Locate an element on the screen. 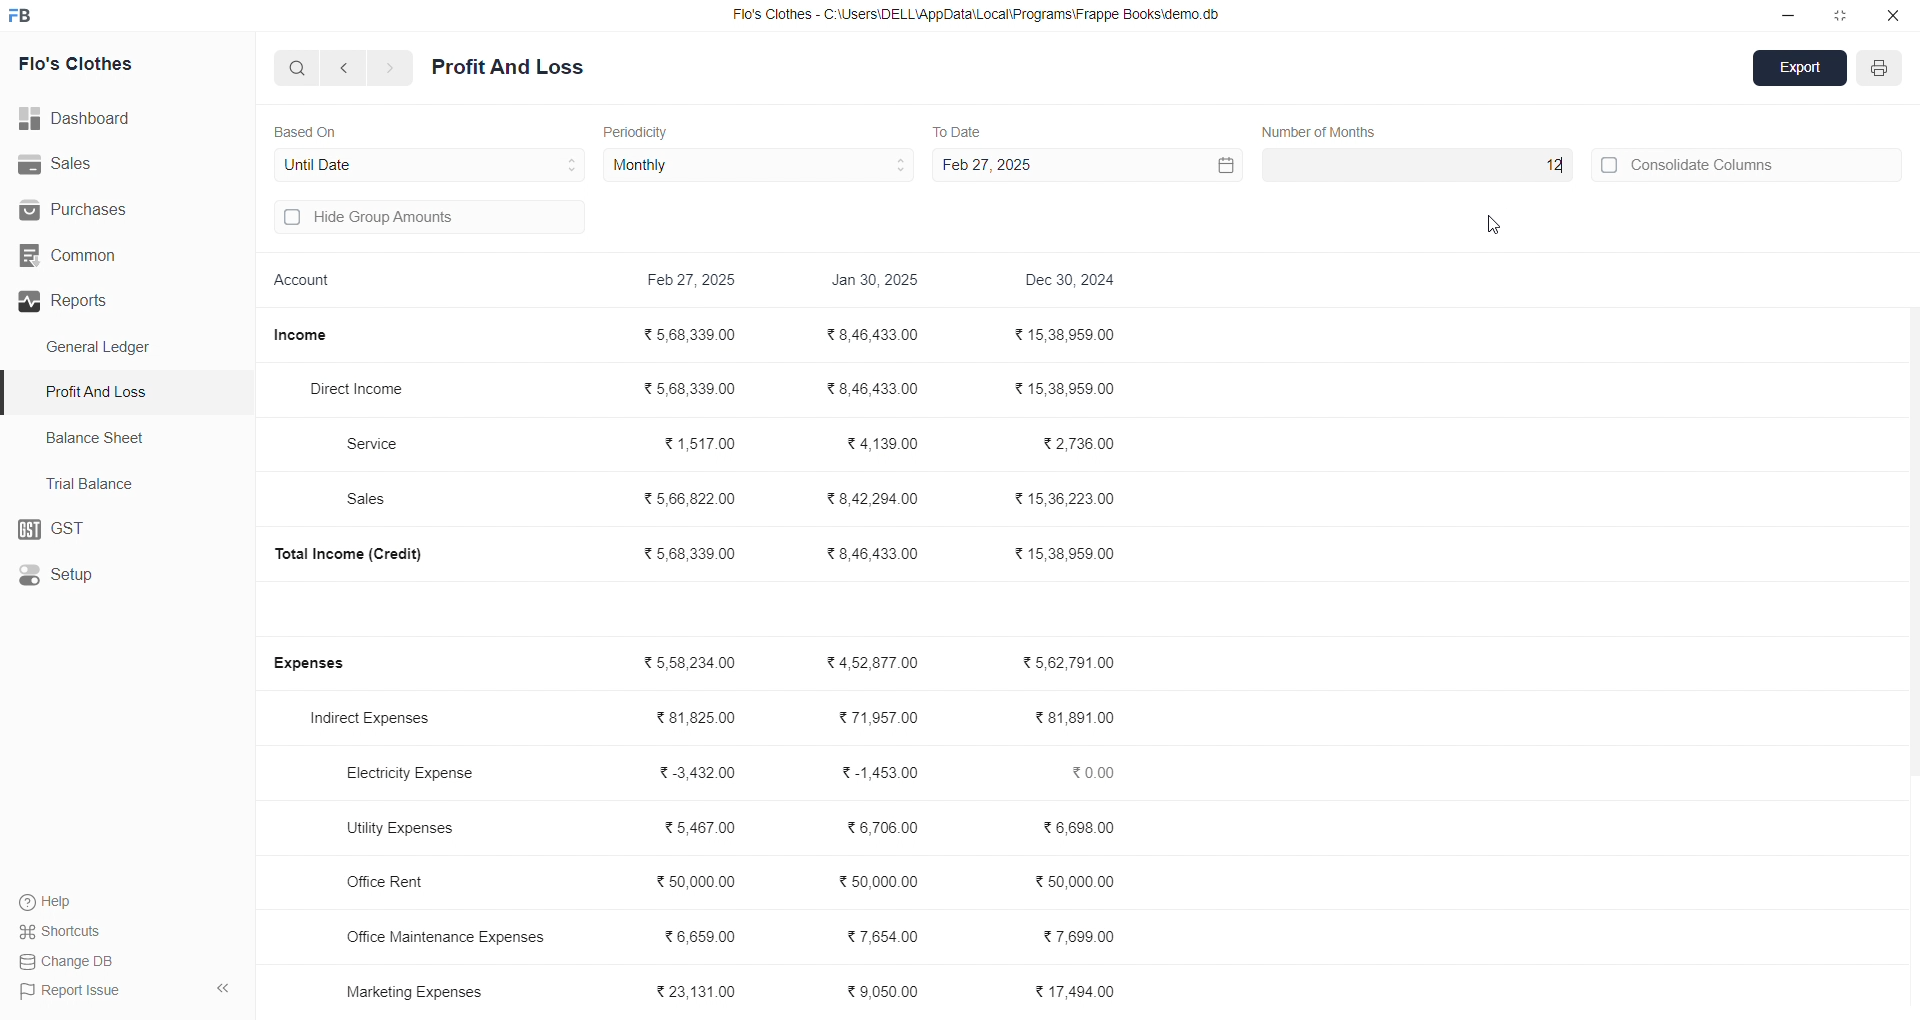  Purchases is located at coordinates (97, 210).